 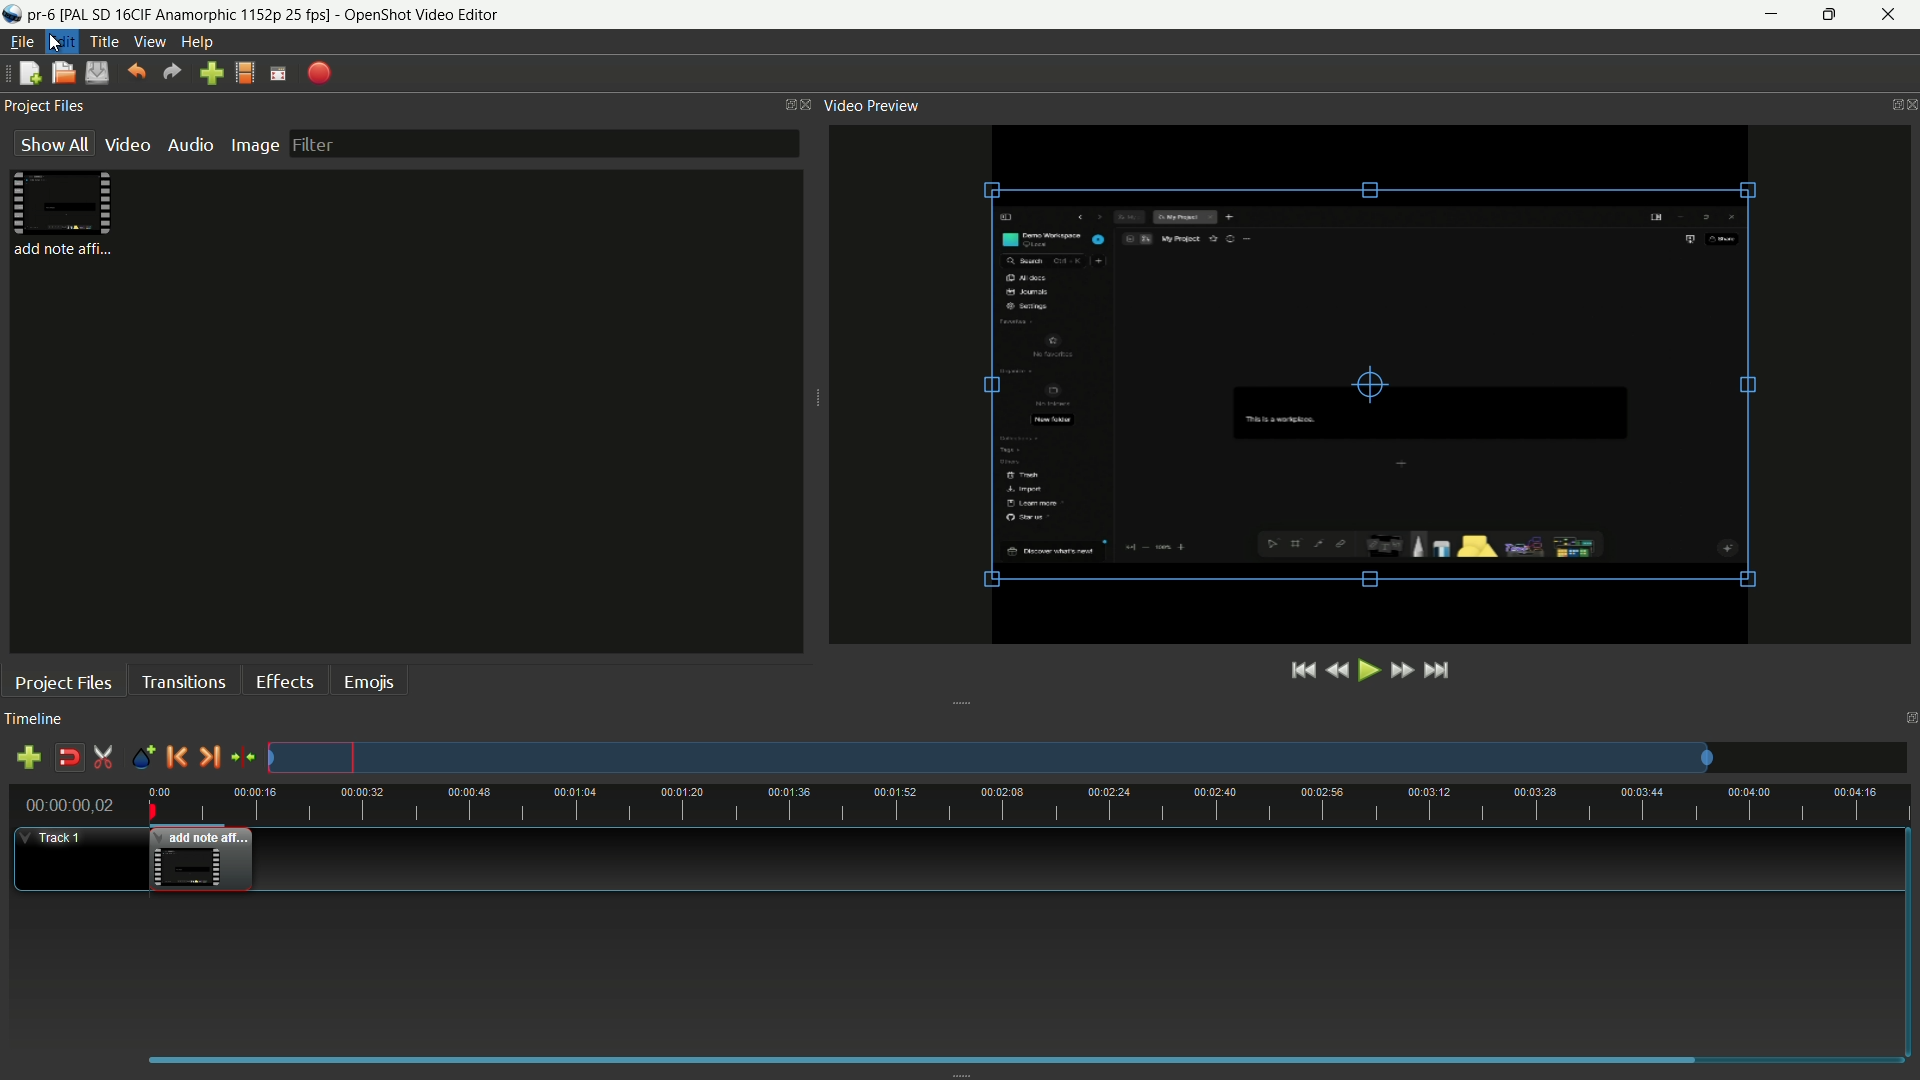 What do you see at coordinates (1359, 386) in the screenshot?
I see `video preview` at bounding box center [1359, 386].